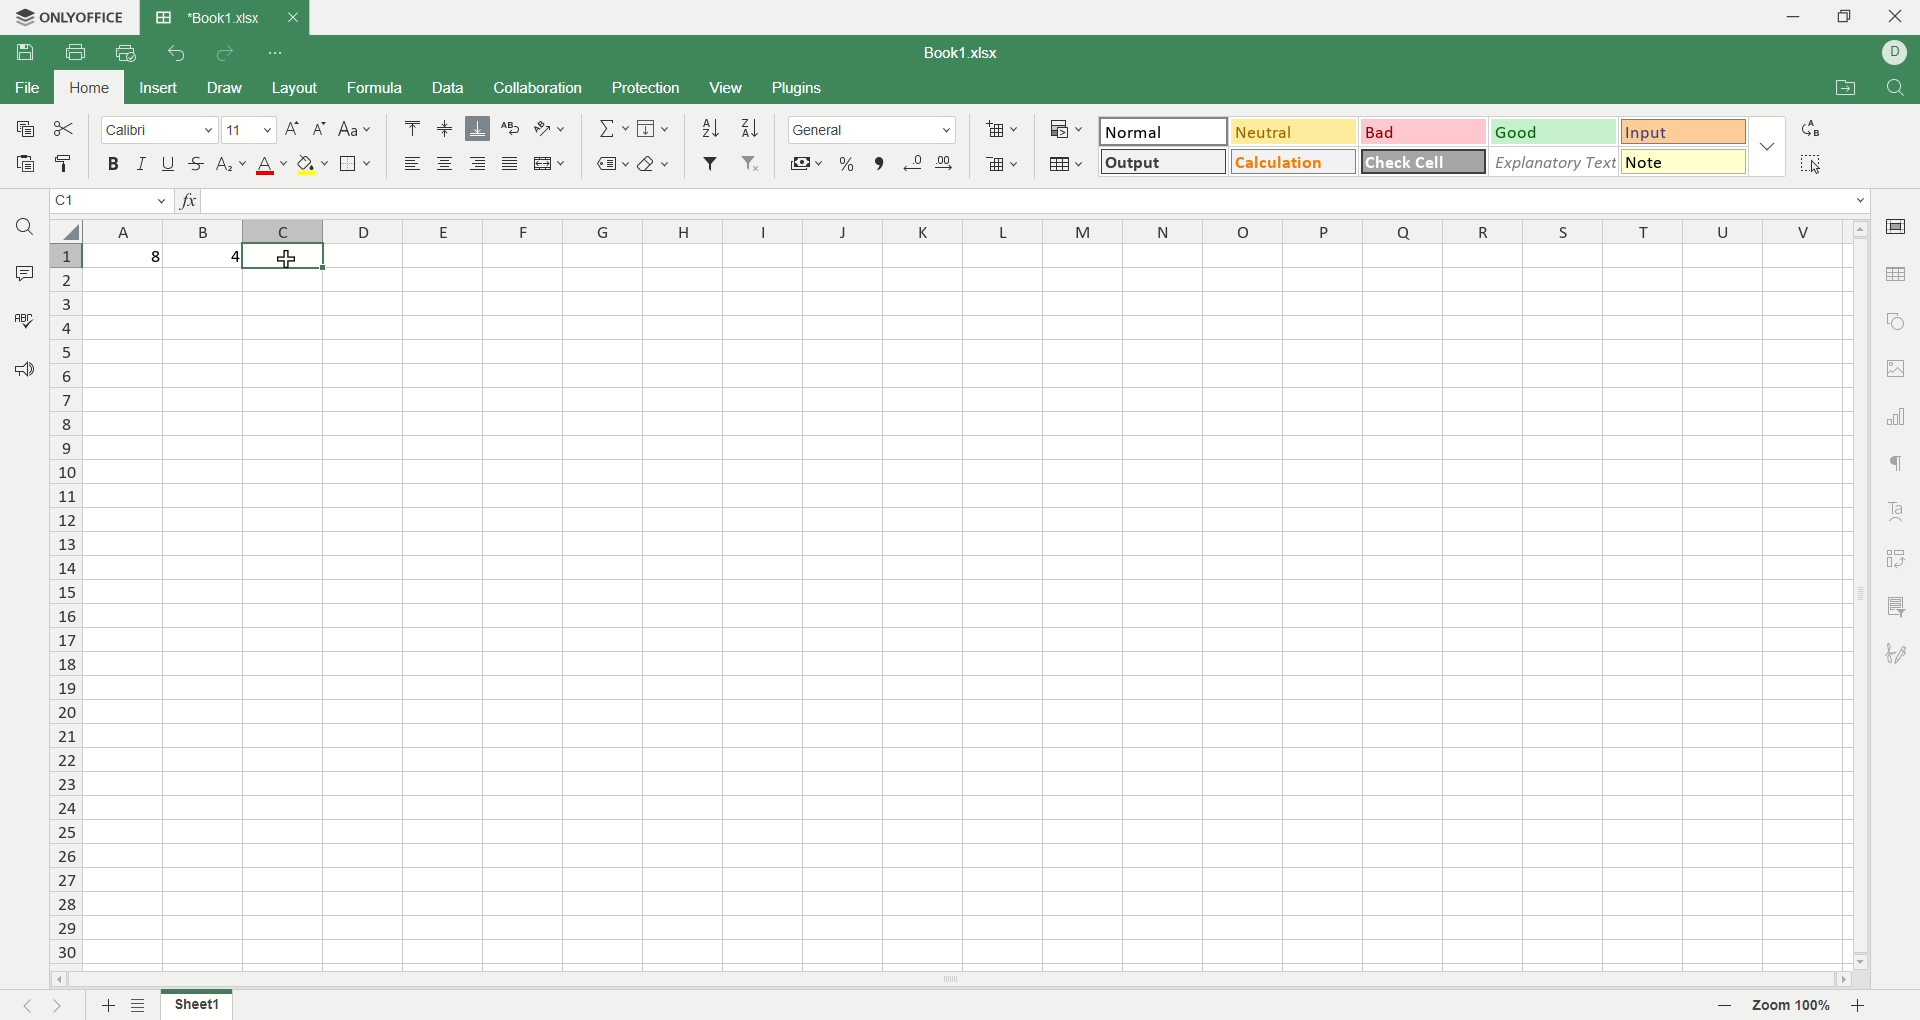 The width and height of the screenshot is (1920, 1020). What do you see at coordinates (1554, 132) in the screenshot?
I see `good` at bounding box center [1554, 132].